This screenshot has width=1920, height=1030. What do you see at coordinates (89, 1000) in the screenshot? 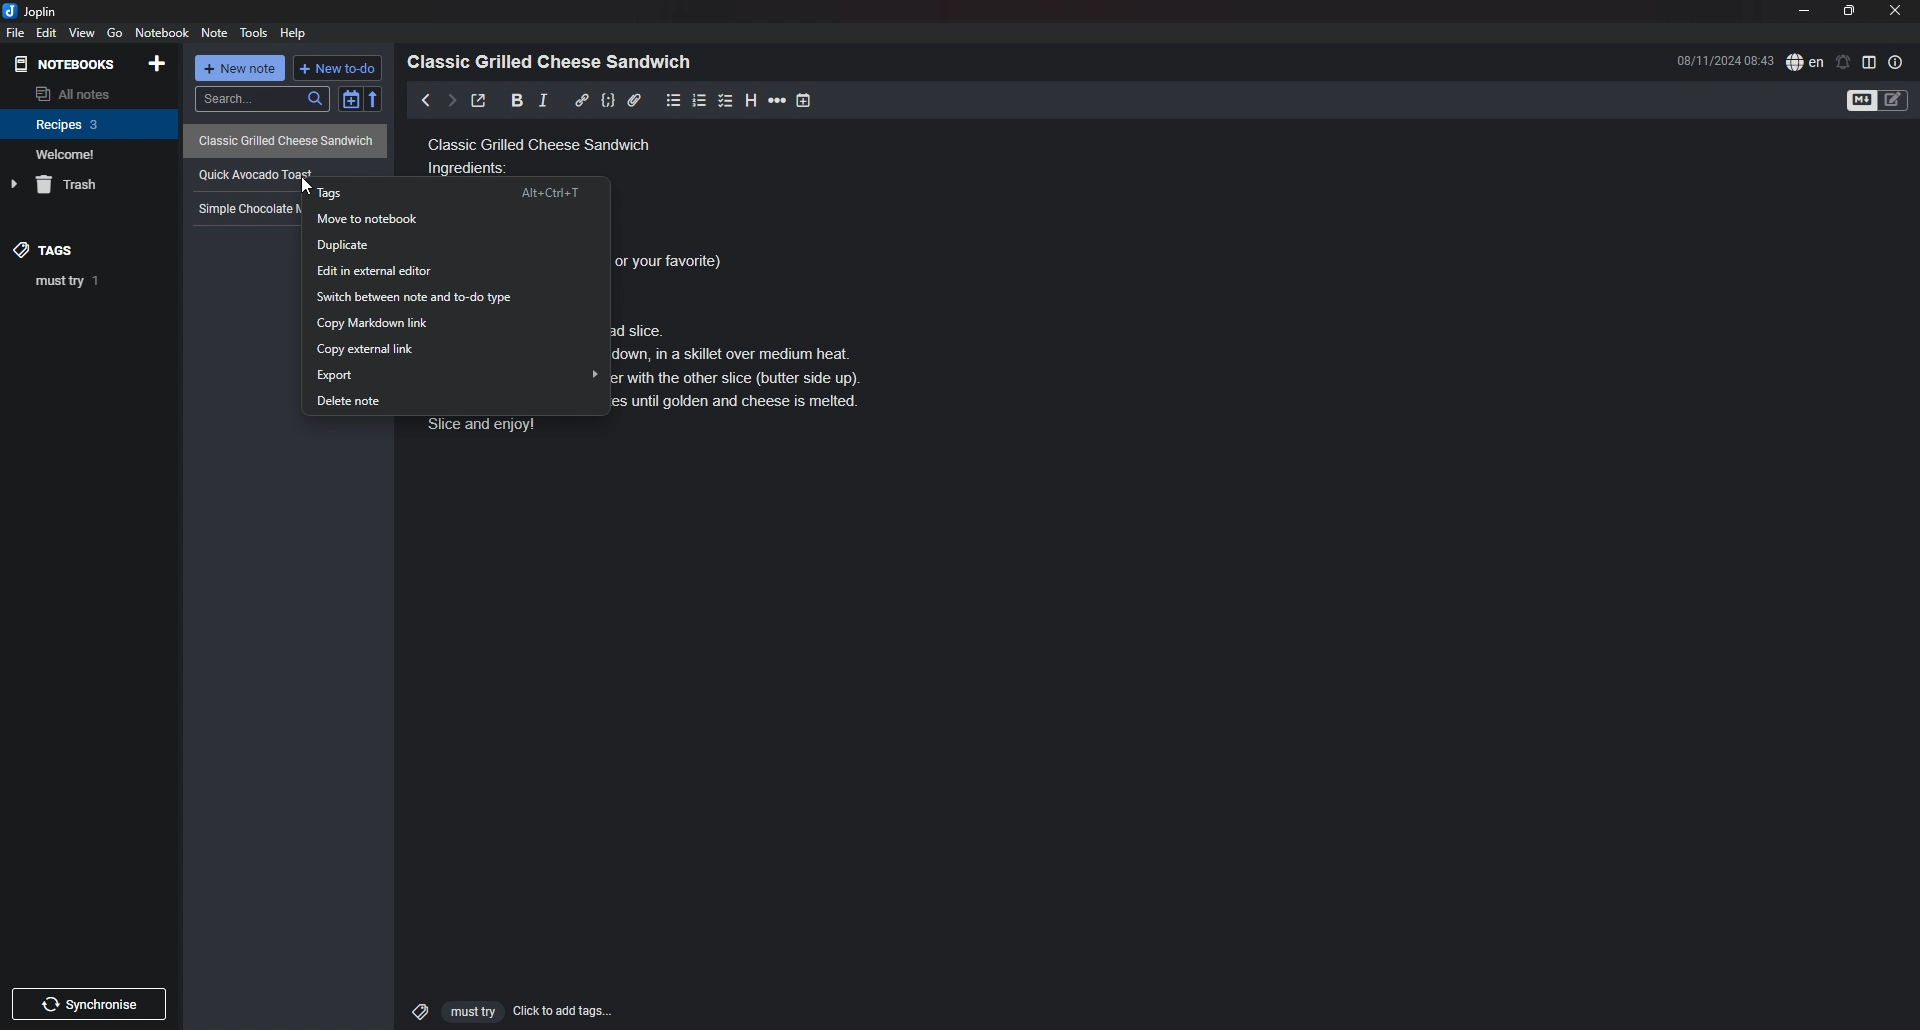
I see `` at bounding box center [89, 1000].